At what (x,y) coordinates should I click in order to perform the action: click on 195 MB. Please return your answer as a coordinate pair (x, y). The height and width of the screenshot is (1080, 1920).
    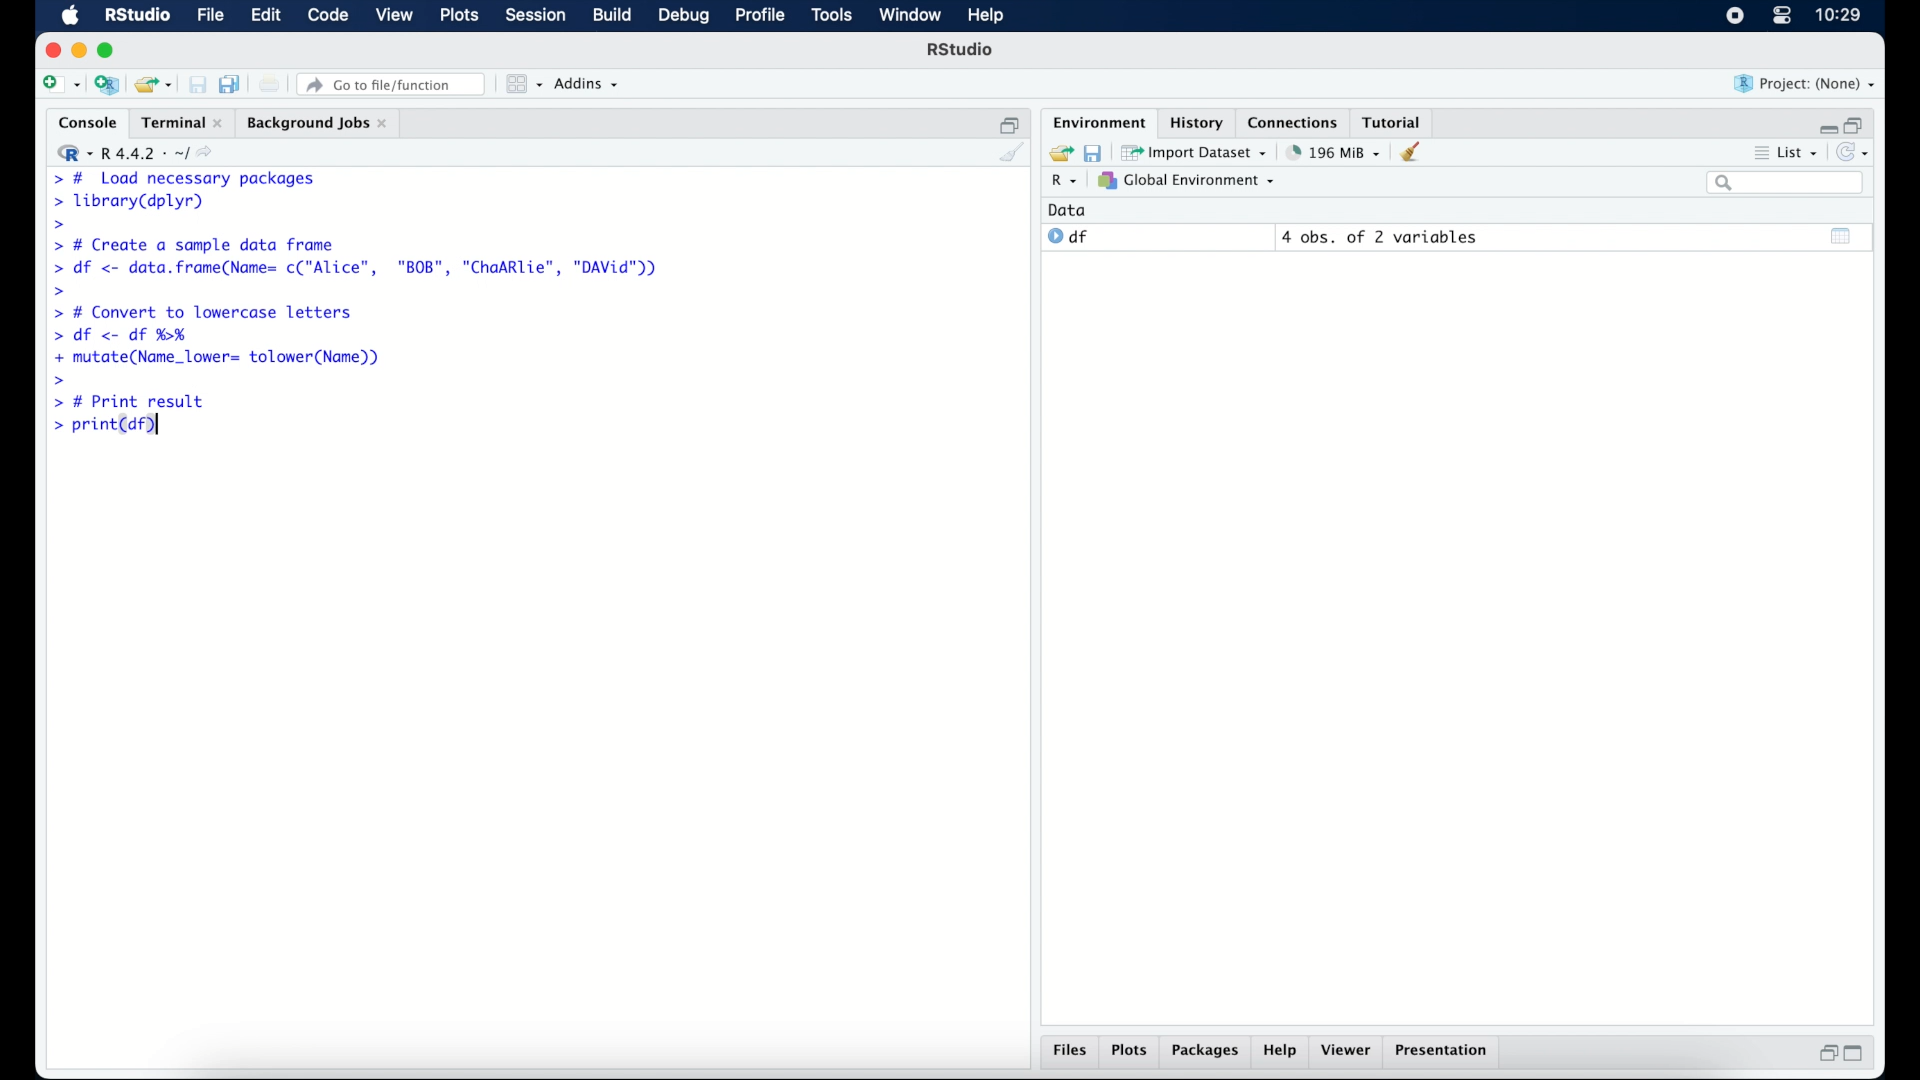
    Looking at the image, I should click on (1332, 151).